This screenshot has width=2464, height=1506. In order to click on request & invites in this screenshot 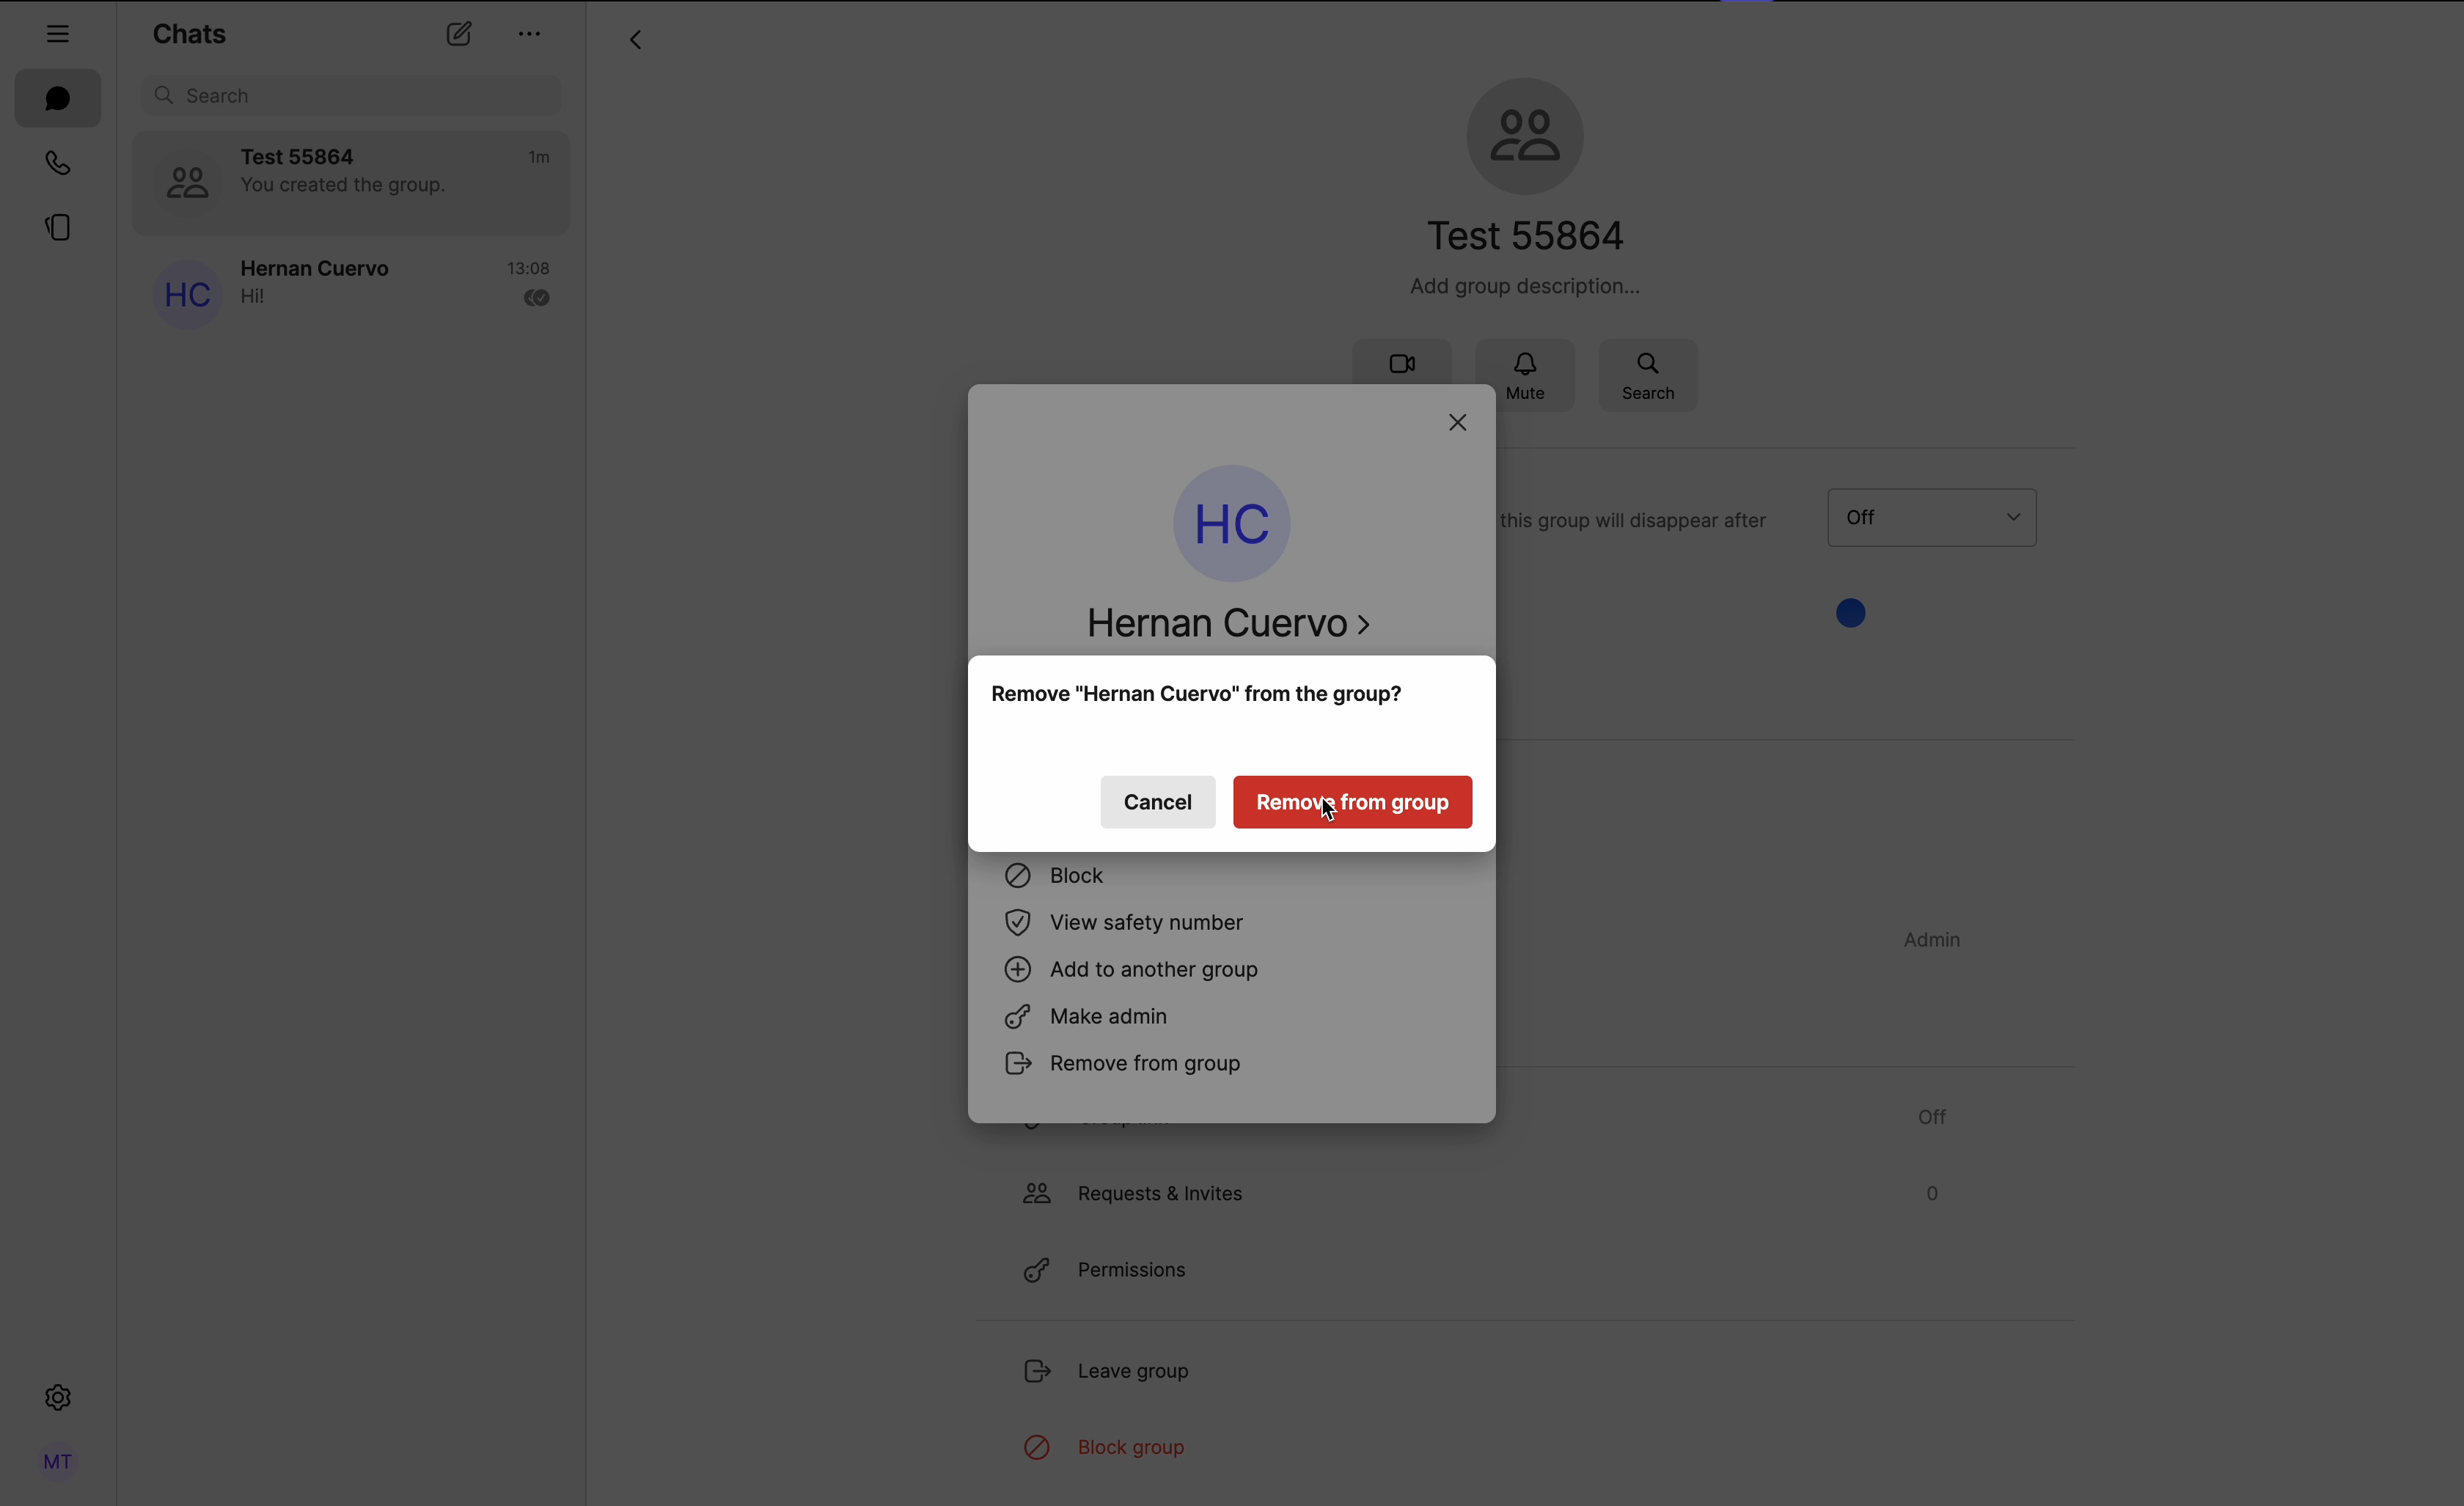, I will do `click(1478, 1193)`.